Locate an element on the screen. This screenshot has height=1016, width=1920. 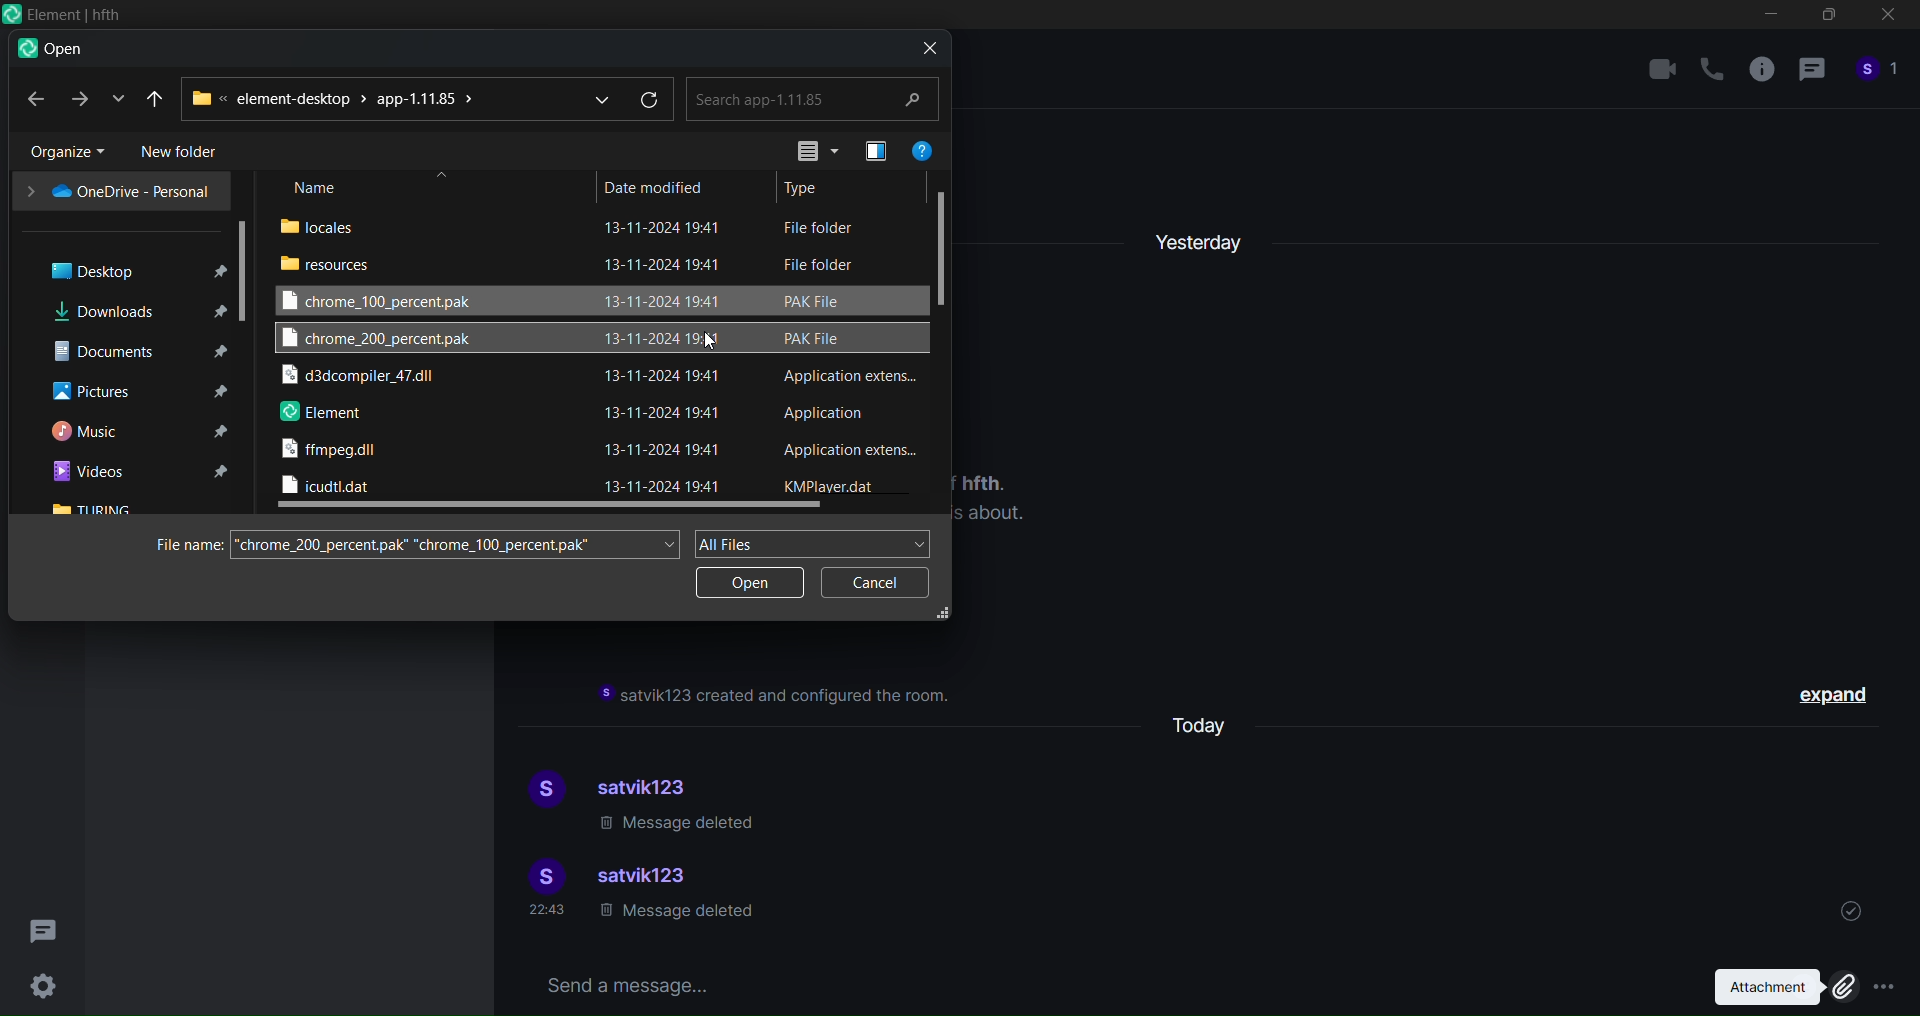
preview pane is located at coordinates (871, 150).